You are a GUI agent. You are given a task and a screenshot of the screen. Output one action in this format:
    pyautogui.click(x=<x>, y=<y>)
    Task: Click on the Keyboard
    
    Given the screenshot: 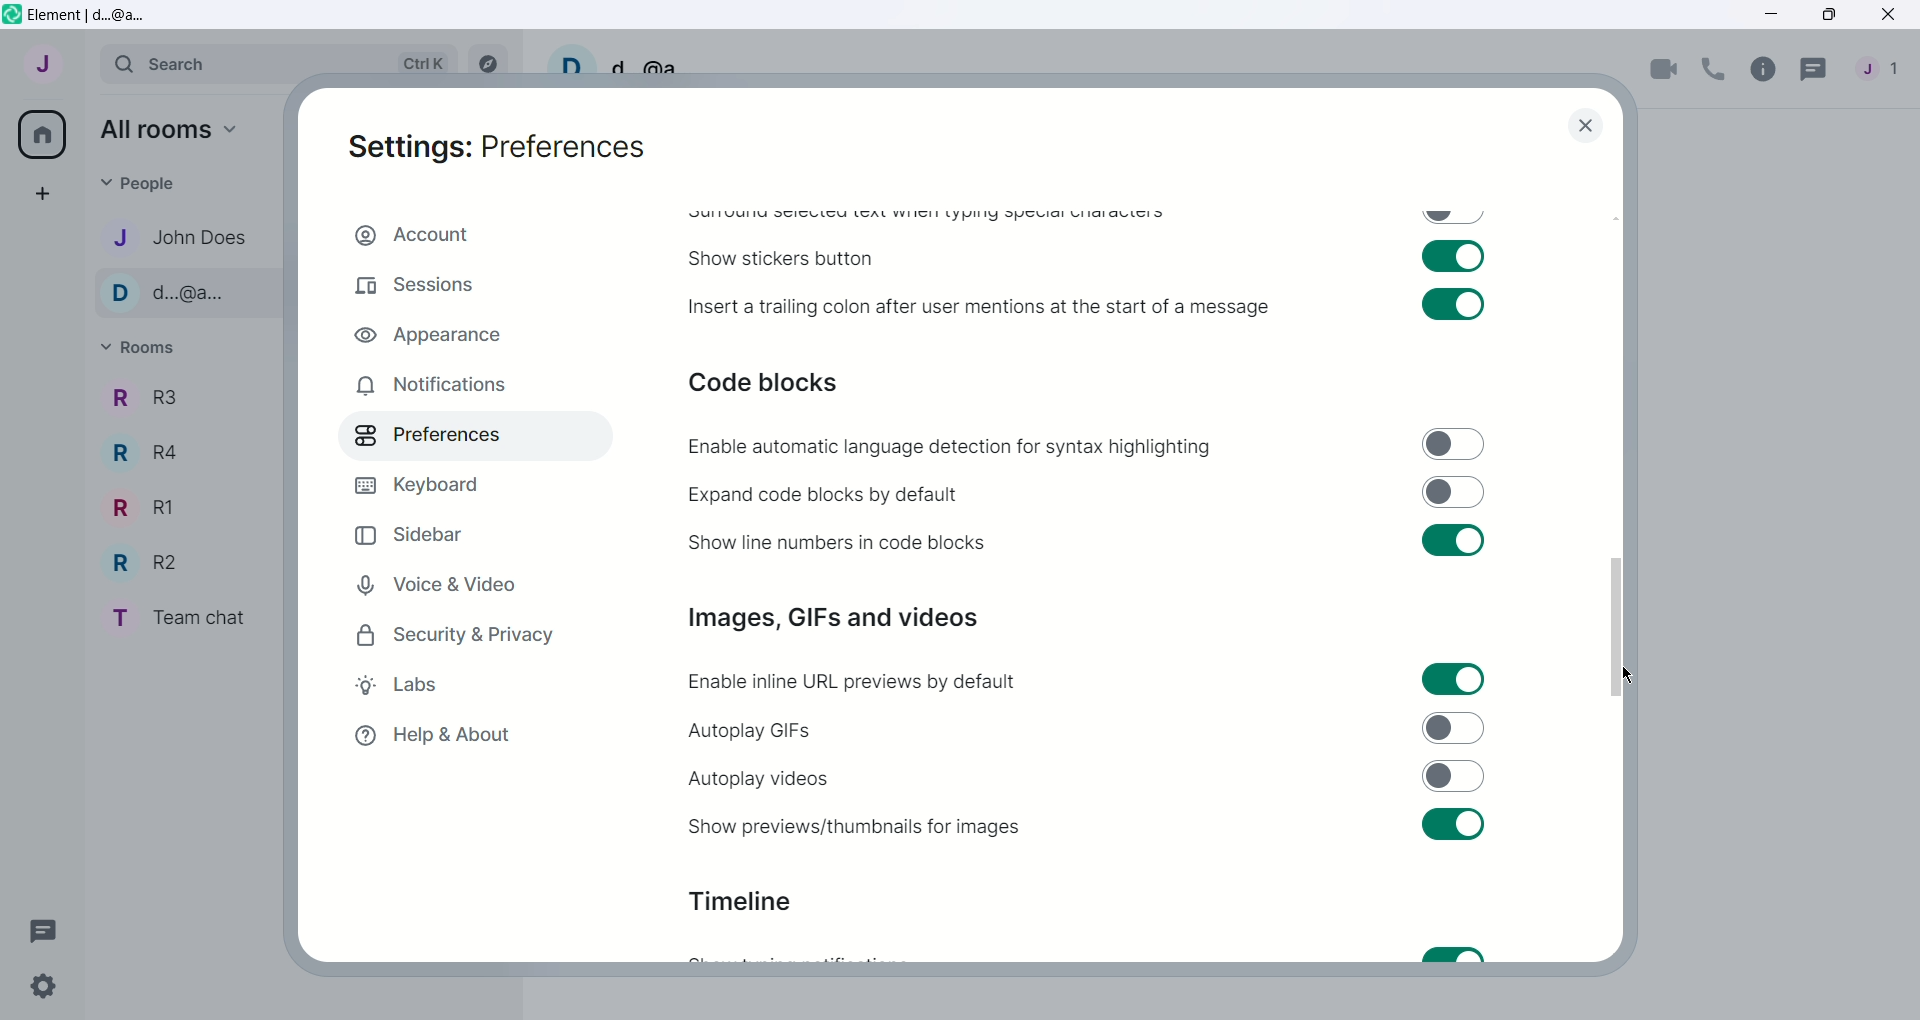 What is the action you would take?
    pyautogui.click(x=446, y=485)
    